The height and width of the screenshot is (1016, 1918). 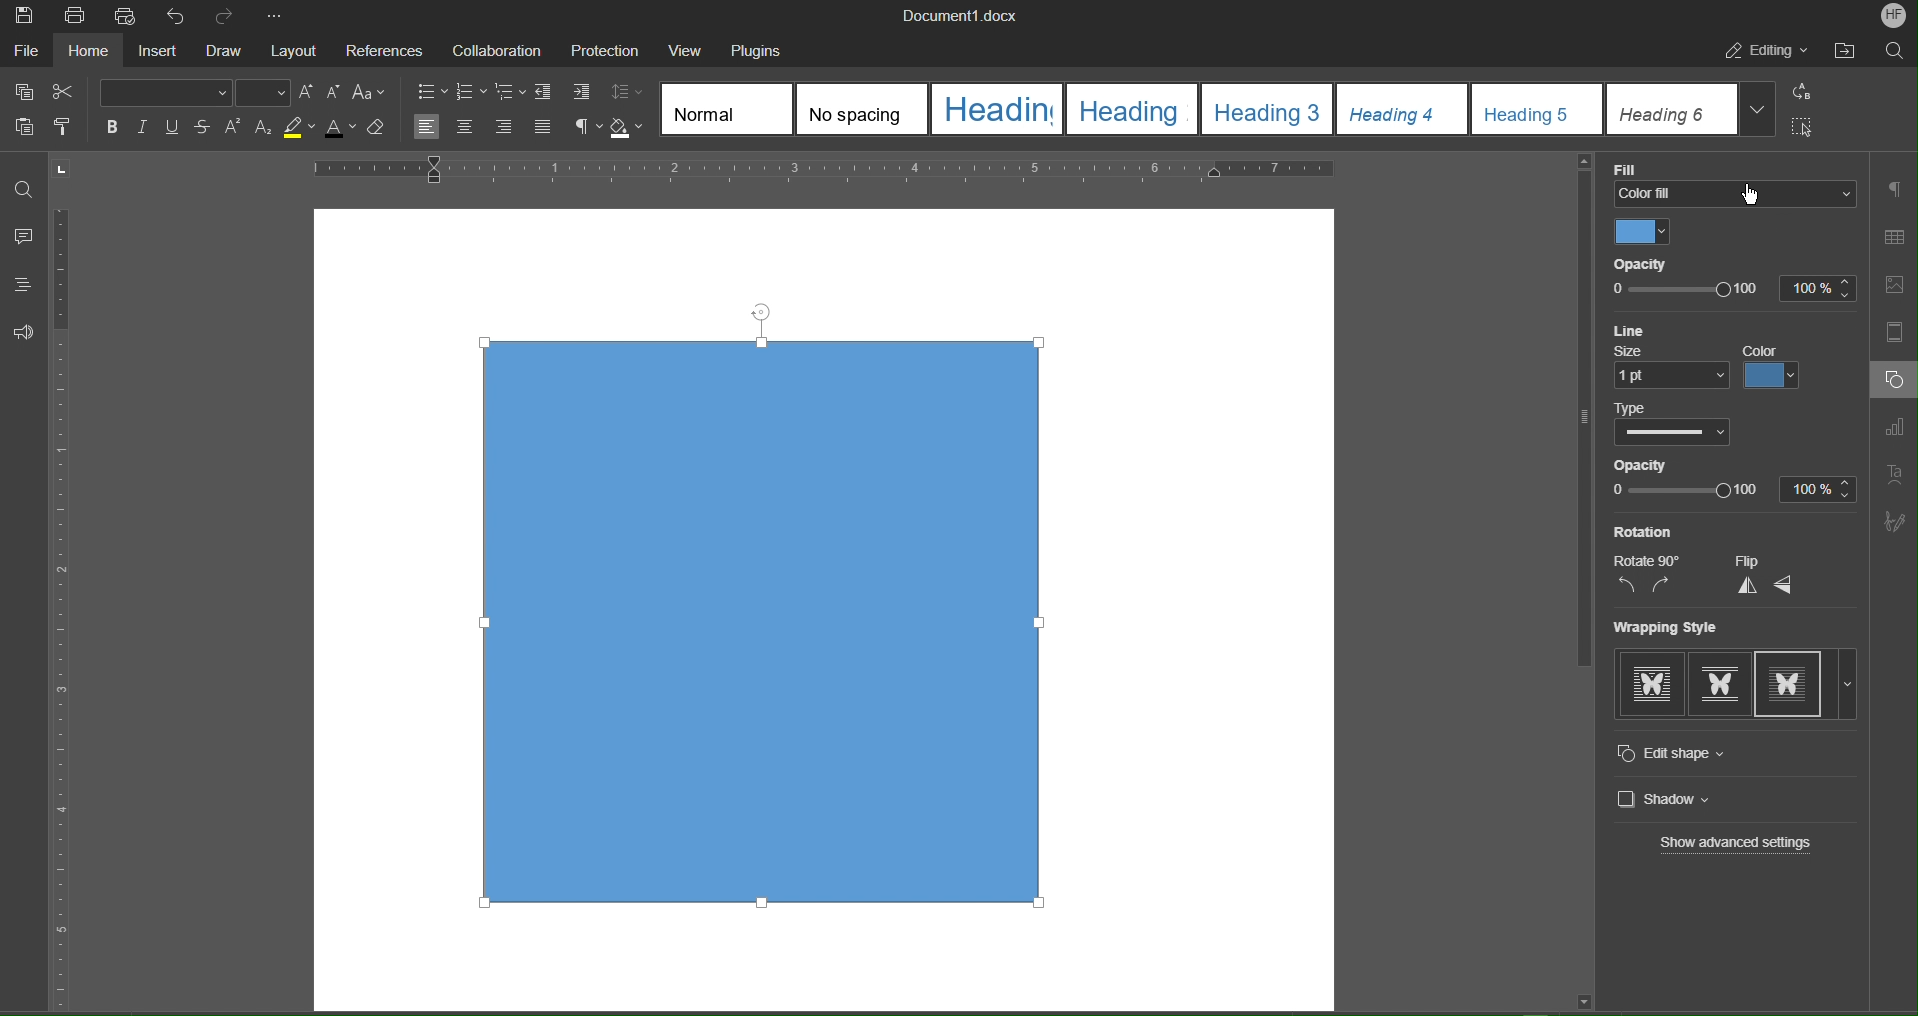 I want to click on Show advanced settings, so click(x=1732, y=844).